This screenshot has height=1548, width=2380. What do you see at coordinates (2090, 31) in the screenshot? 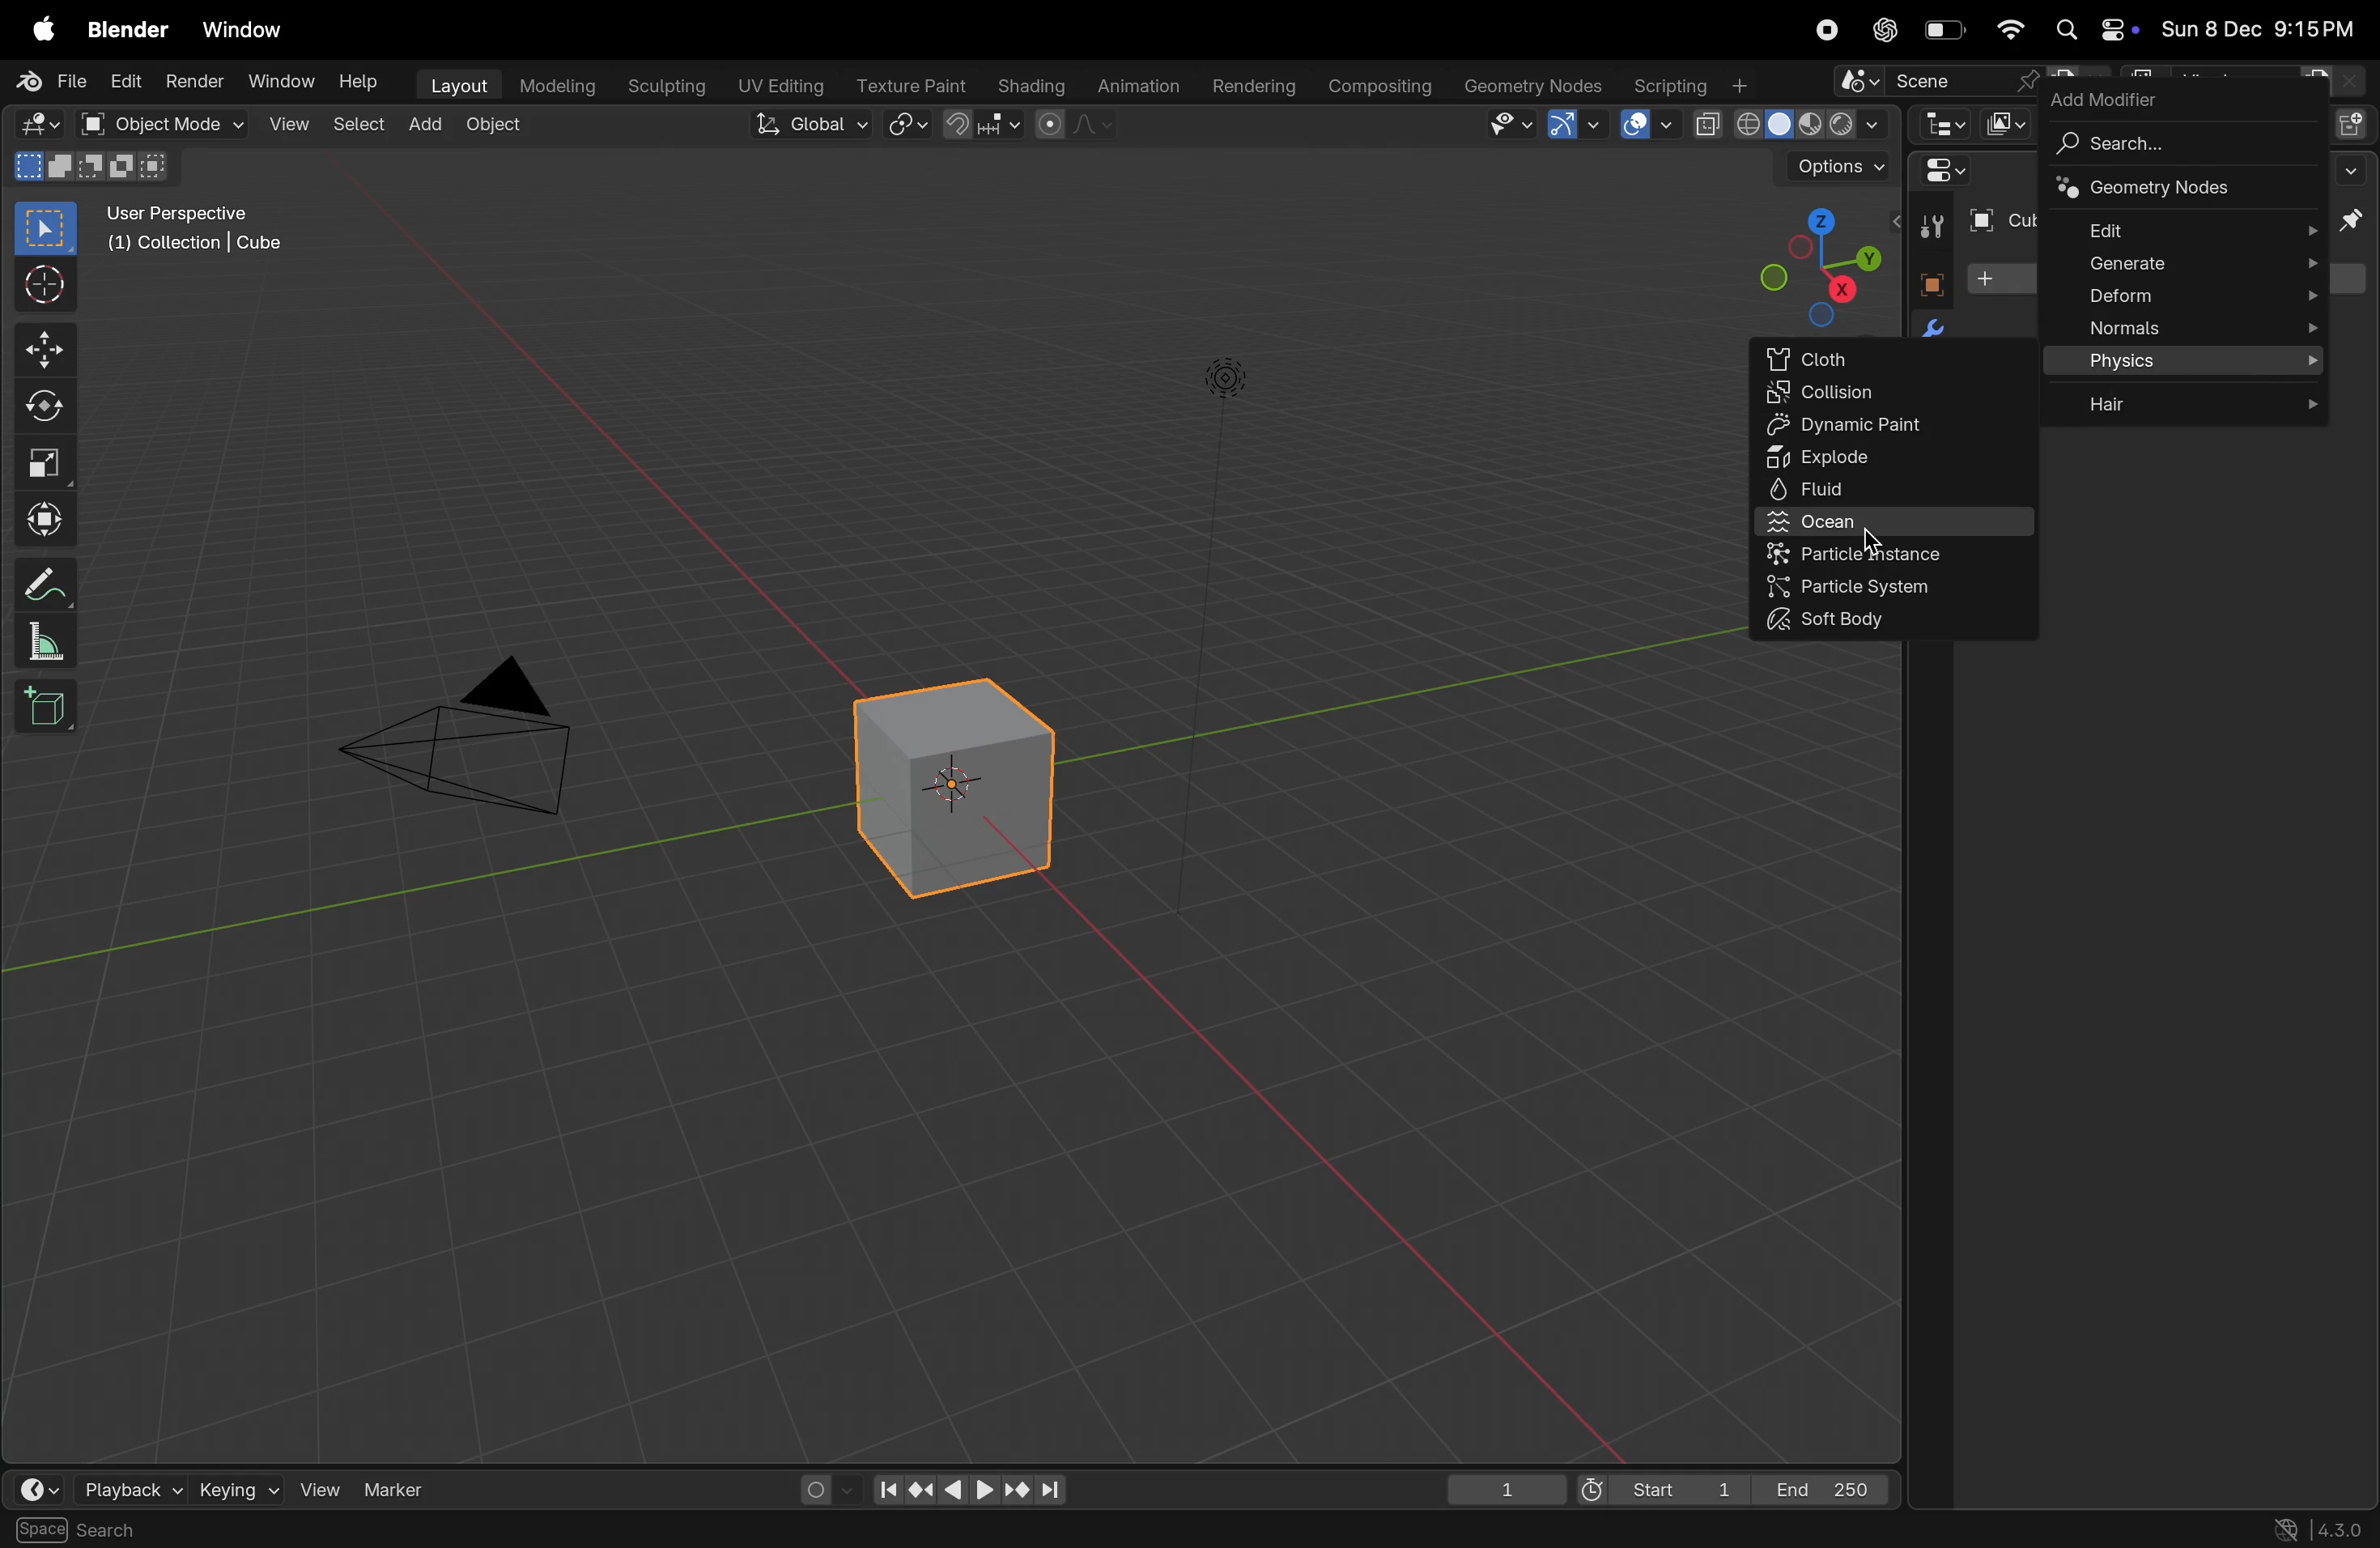
I see `apple widgets` at bounding box center [2090, 31].